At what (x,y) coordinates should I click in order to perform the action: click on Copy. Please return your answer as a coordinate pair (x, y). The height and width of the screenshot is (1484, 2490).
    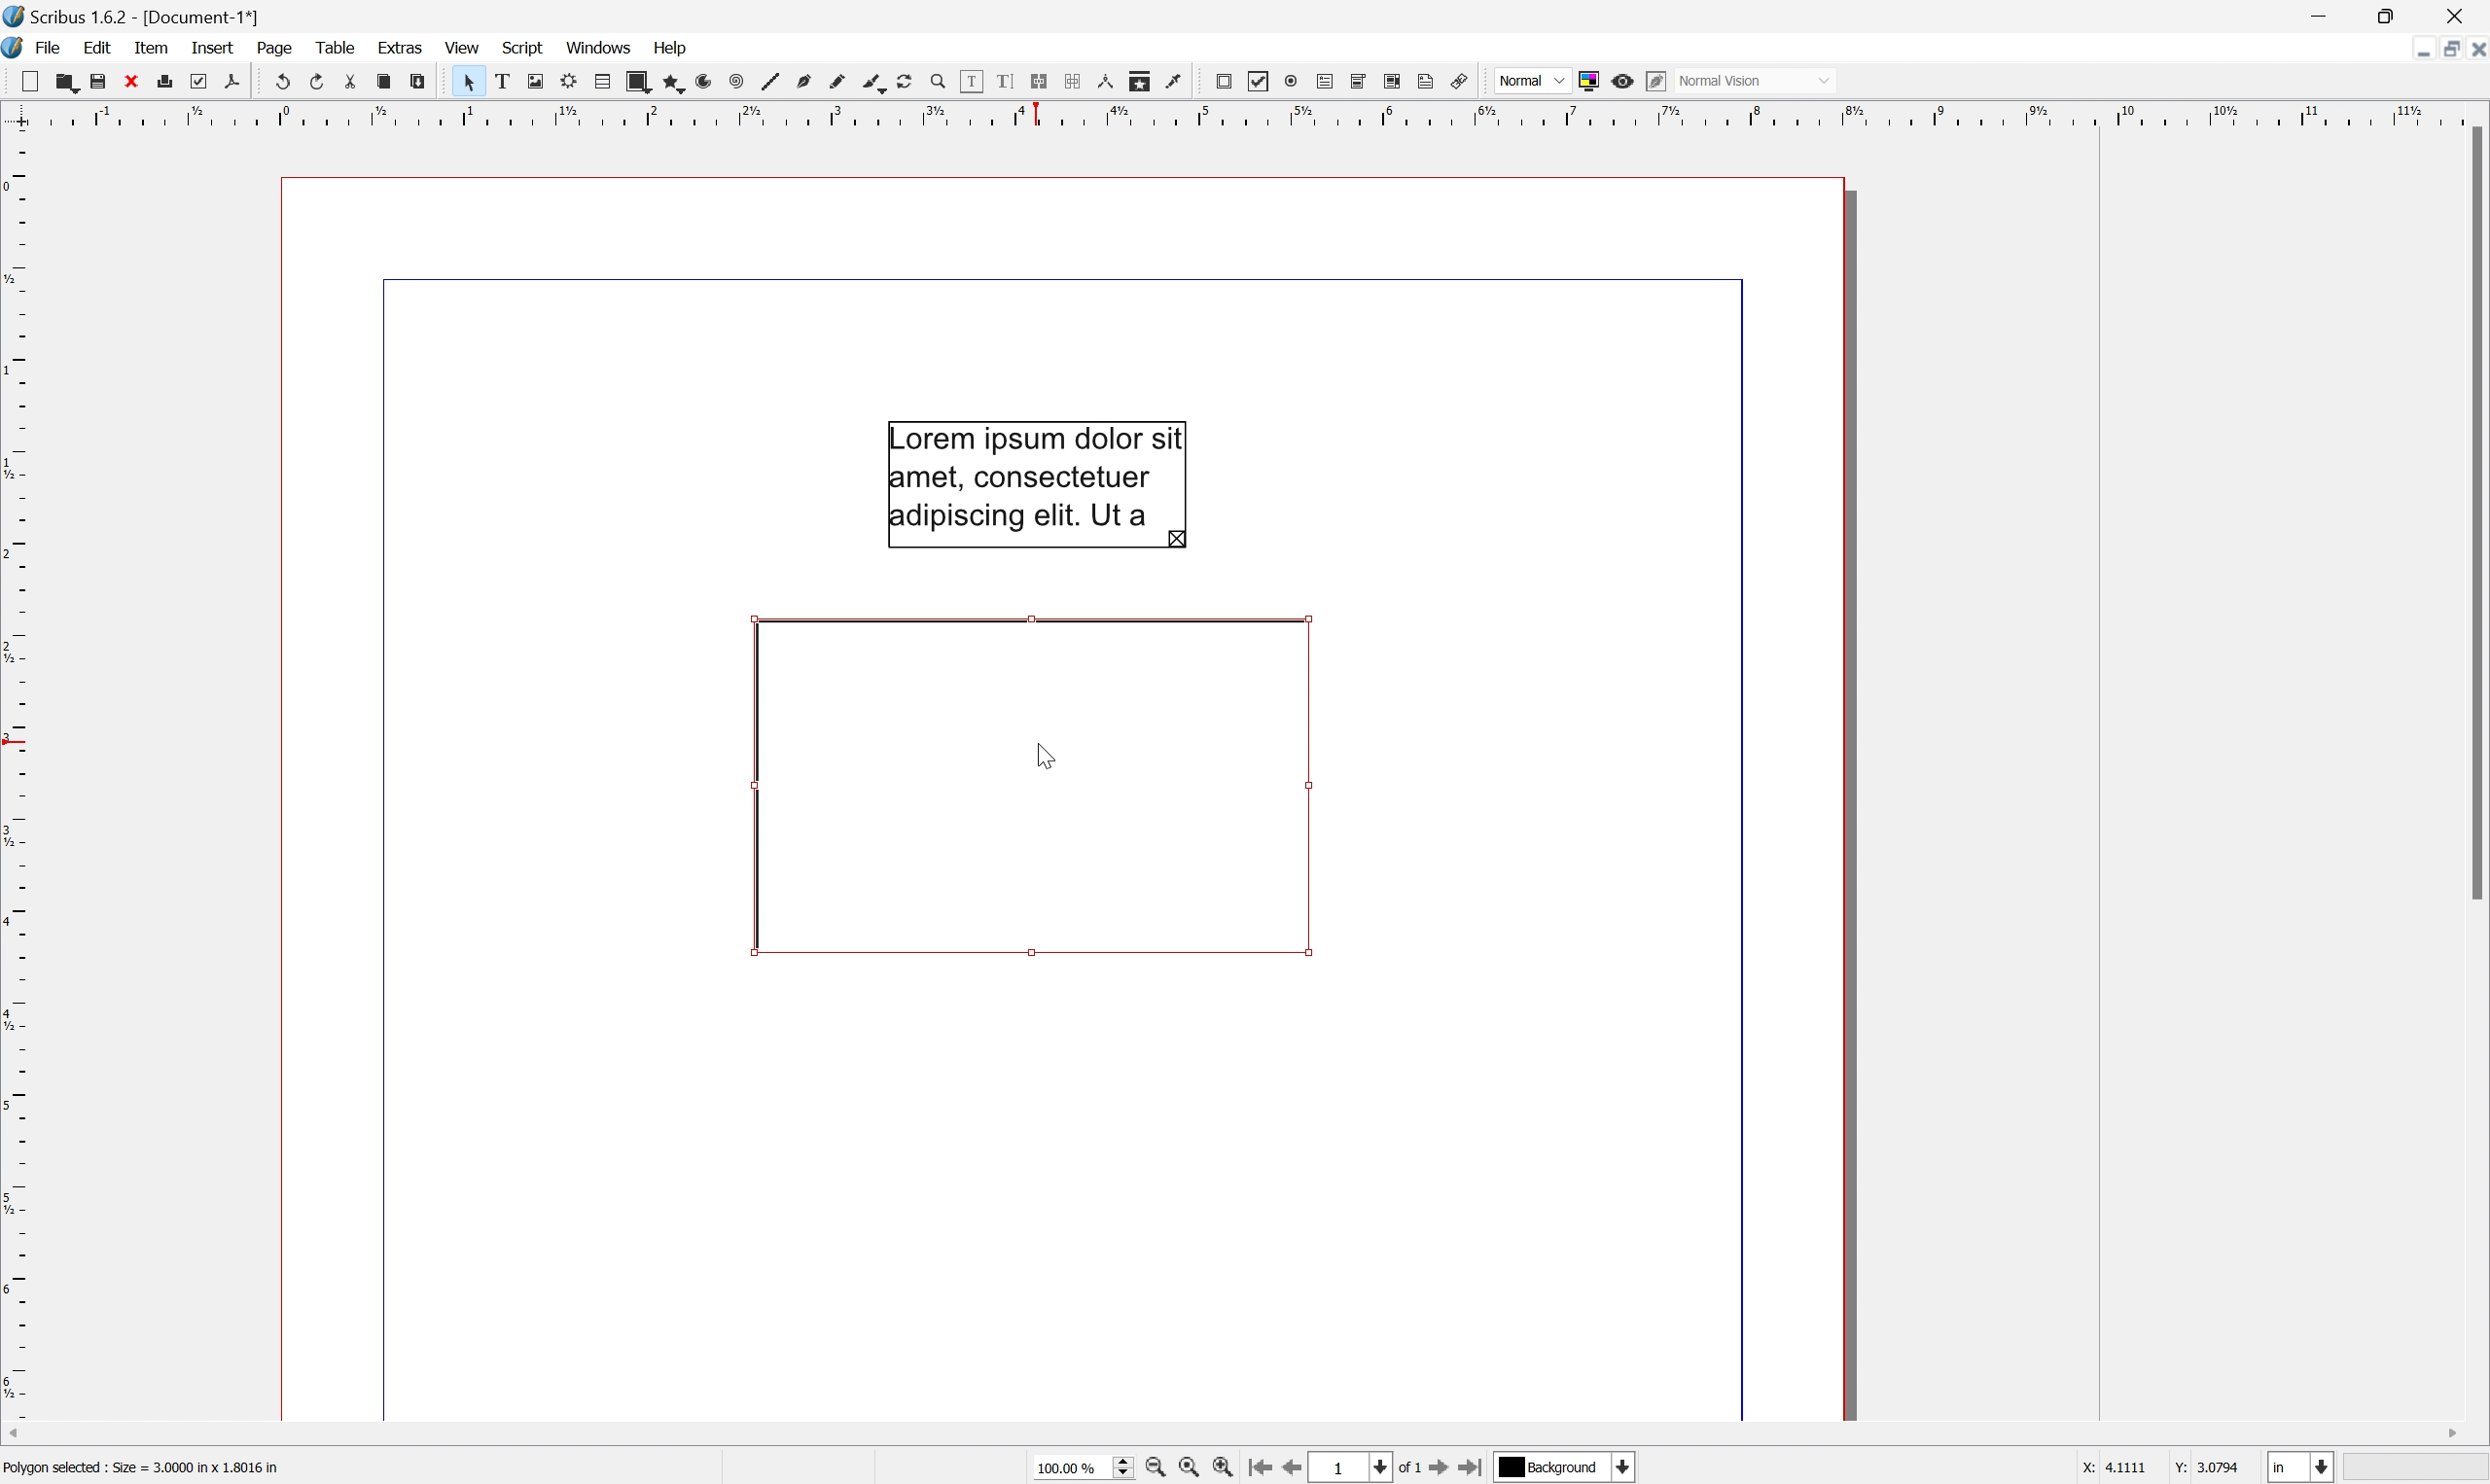
    Looking at the image, I should click on (385, 81).